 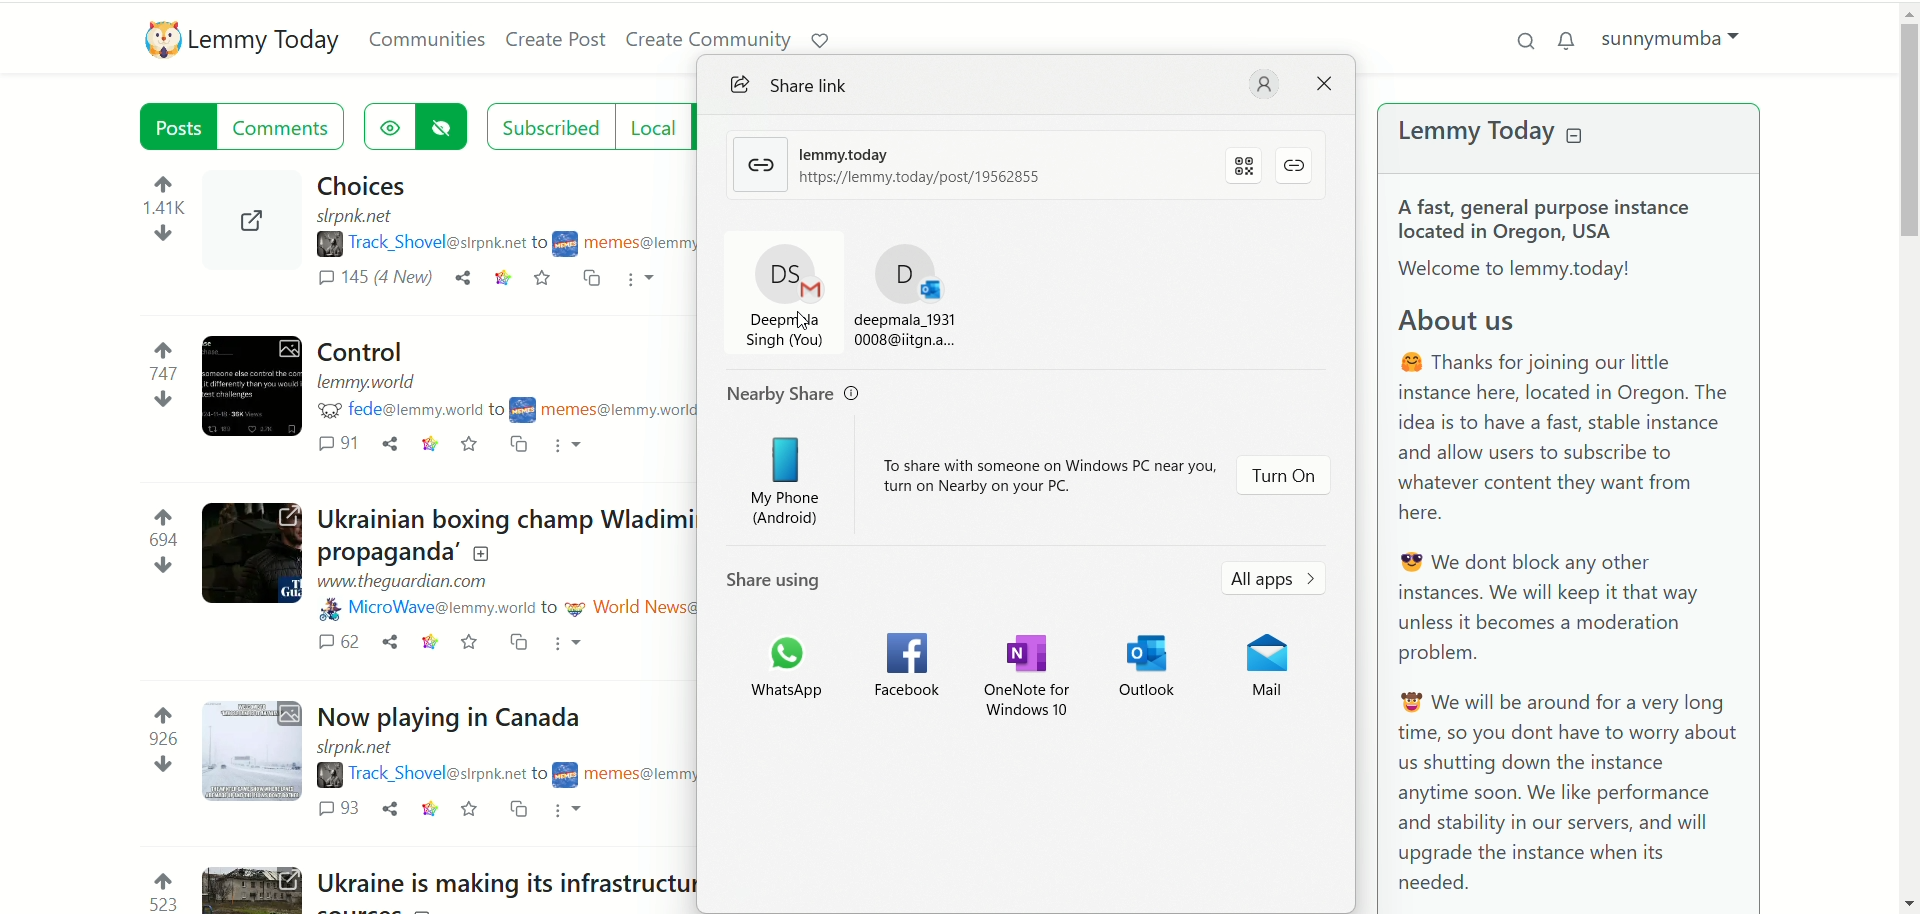 What do you see at coordinates (545, 280) in the screenshot?
I see `save` at bounding box center [545, 280].